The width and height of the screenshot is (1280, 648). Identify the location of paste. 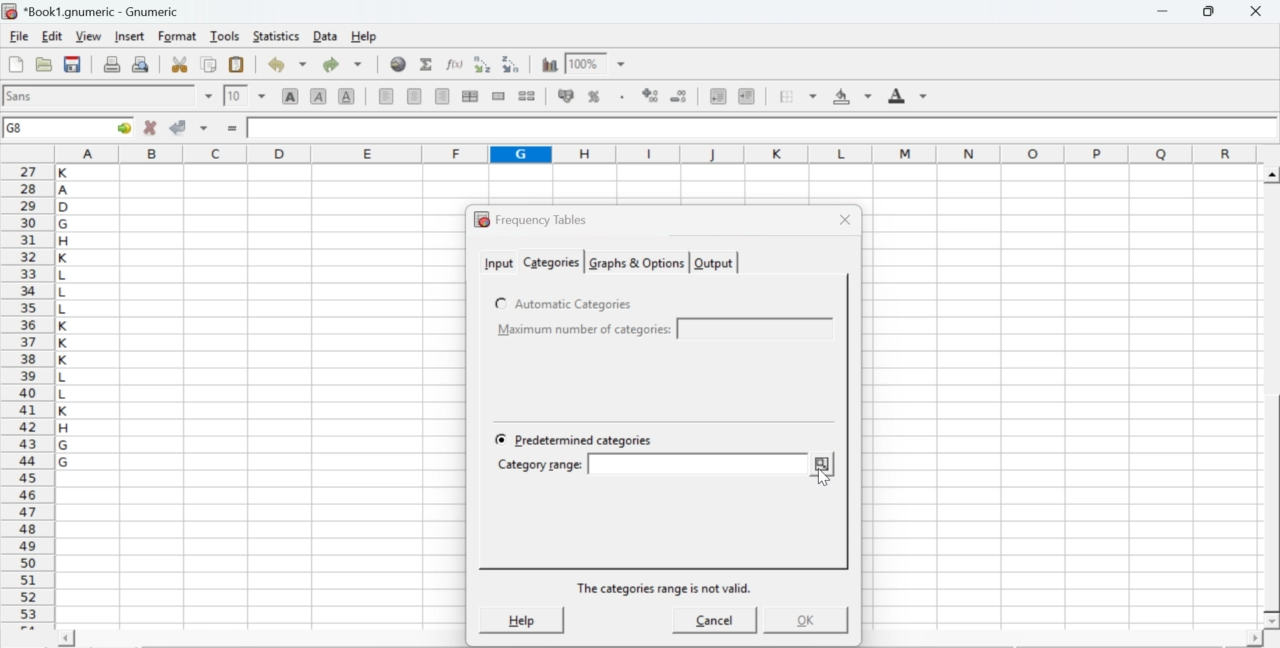
(238, 65).